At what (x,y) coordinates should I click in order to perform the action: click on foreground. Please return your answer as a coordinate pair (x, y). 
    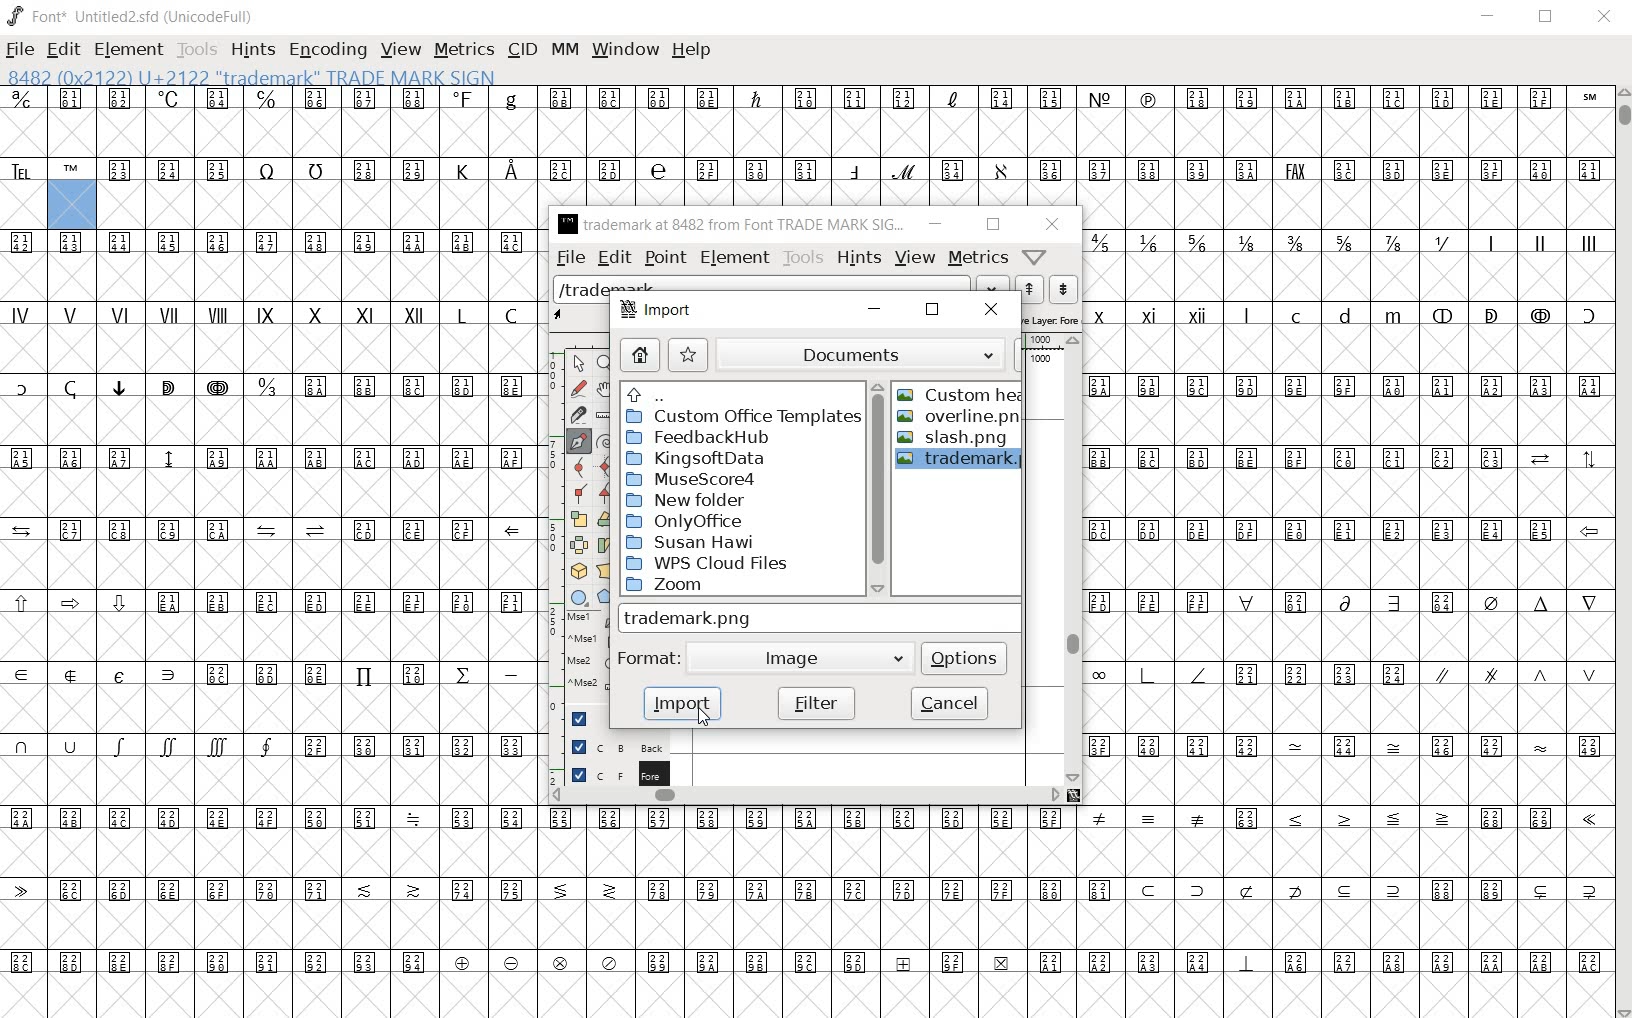
    Looking at the image, I should click on (612, 772).